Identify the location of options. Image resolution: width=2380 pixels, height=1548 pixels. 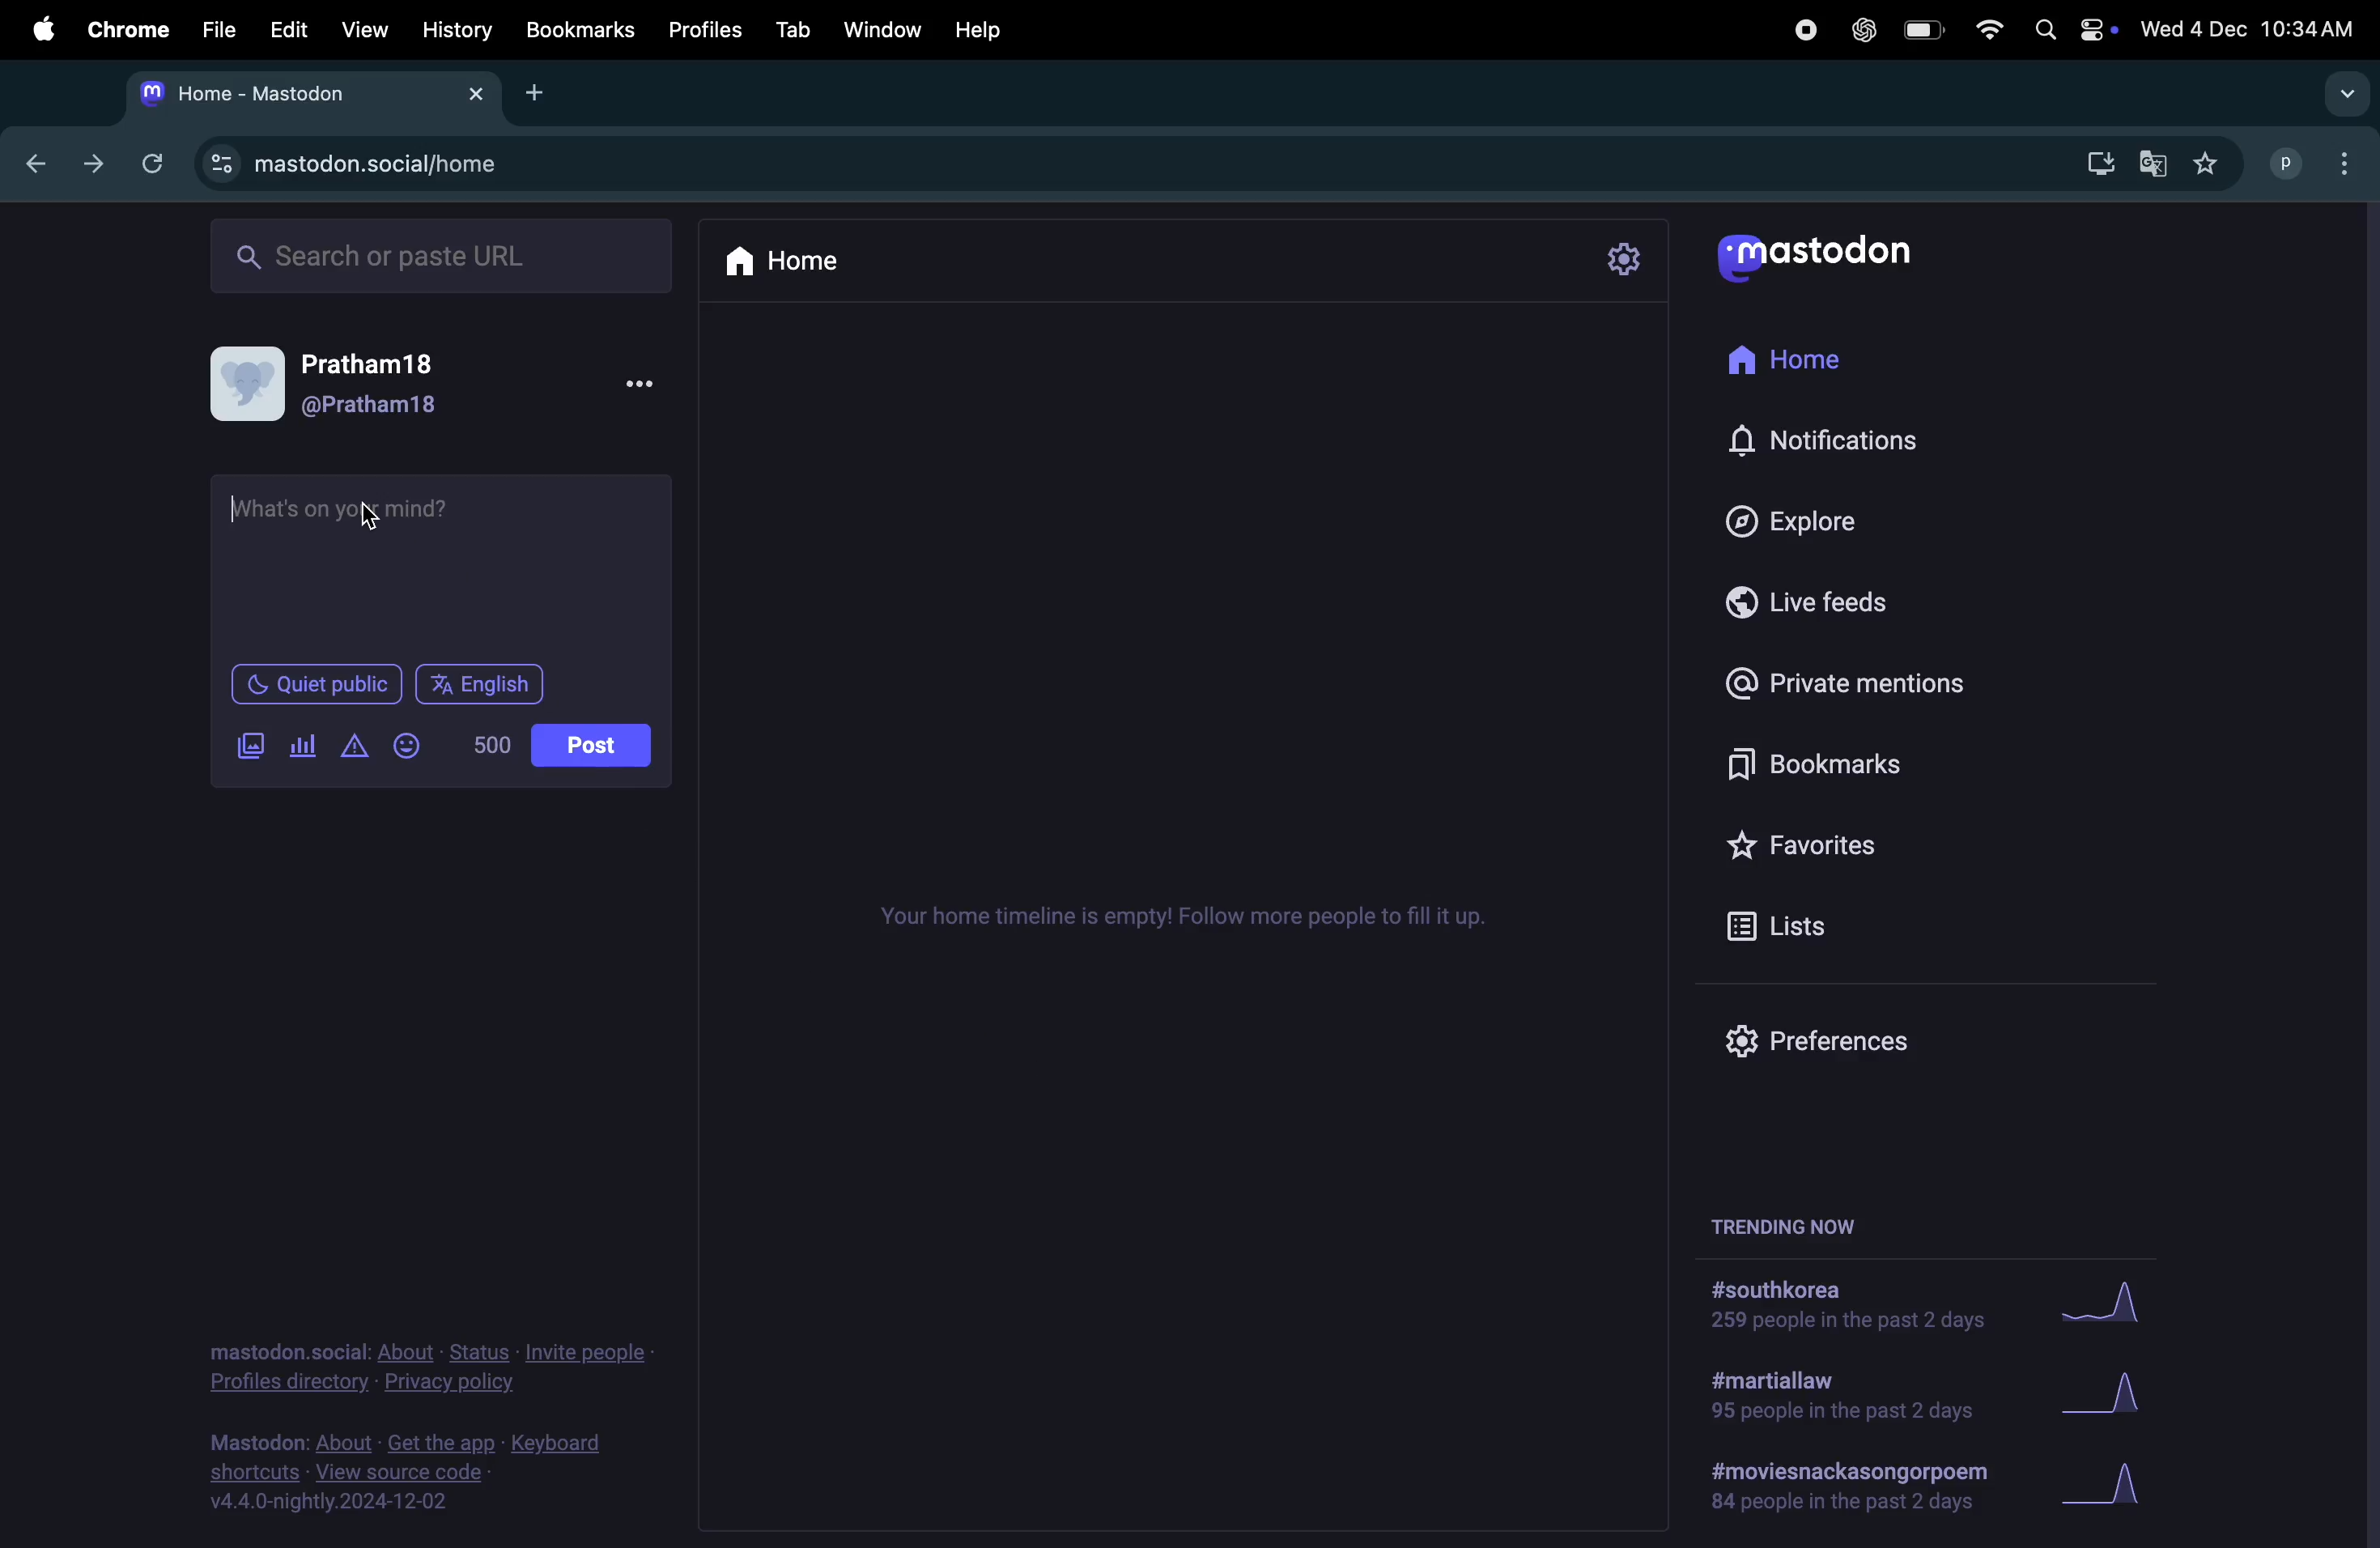
(651, 385).